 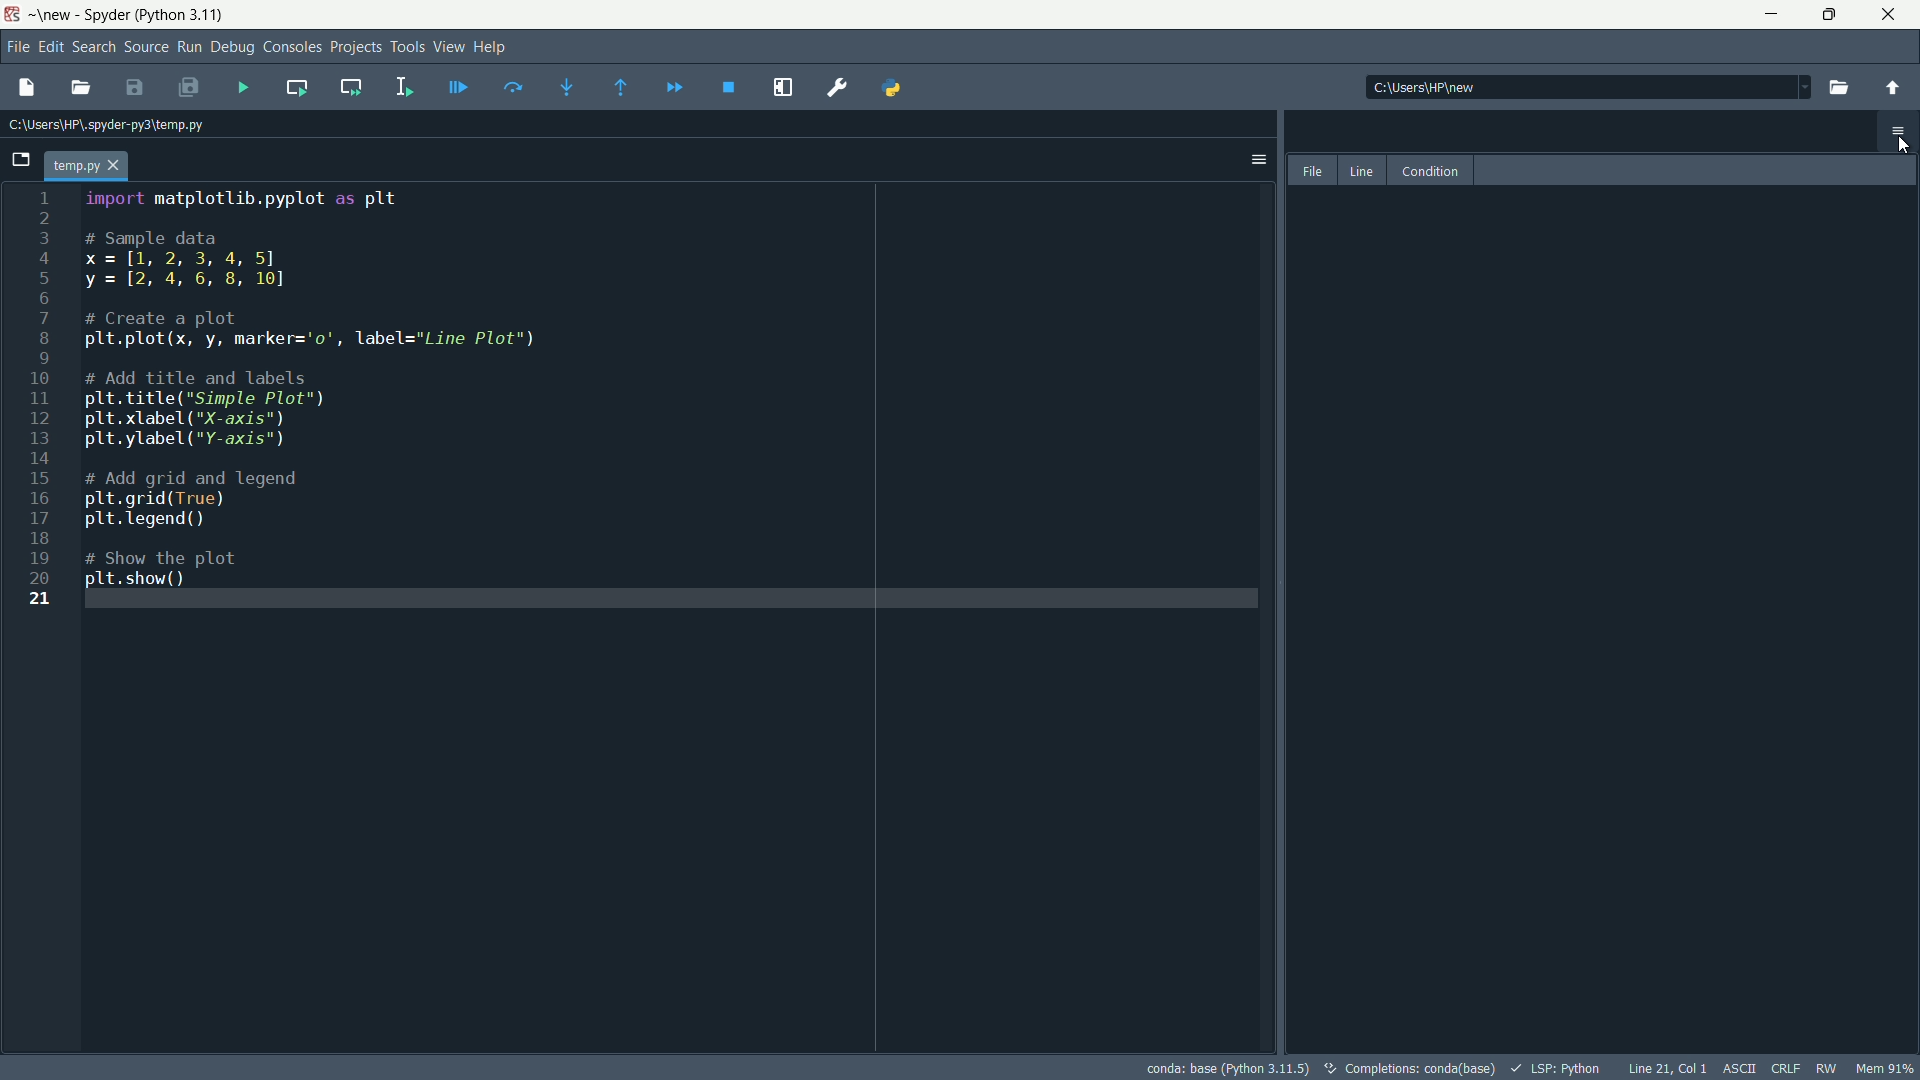 I want to click on mem 91%, so click(x=1885, y=1068).